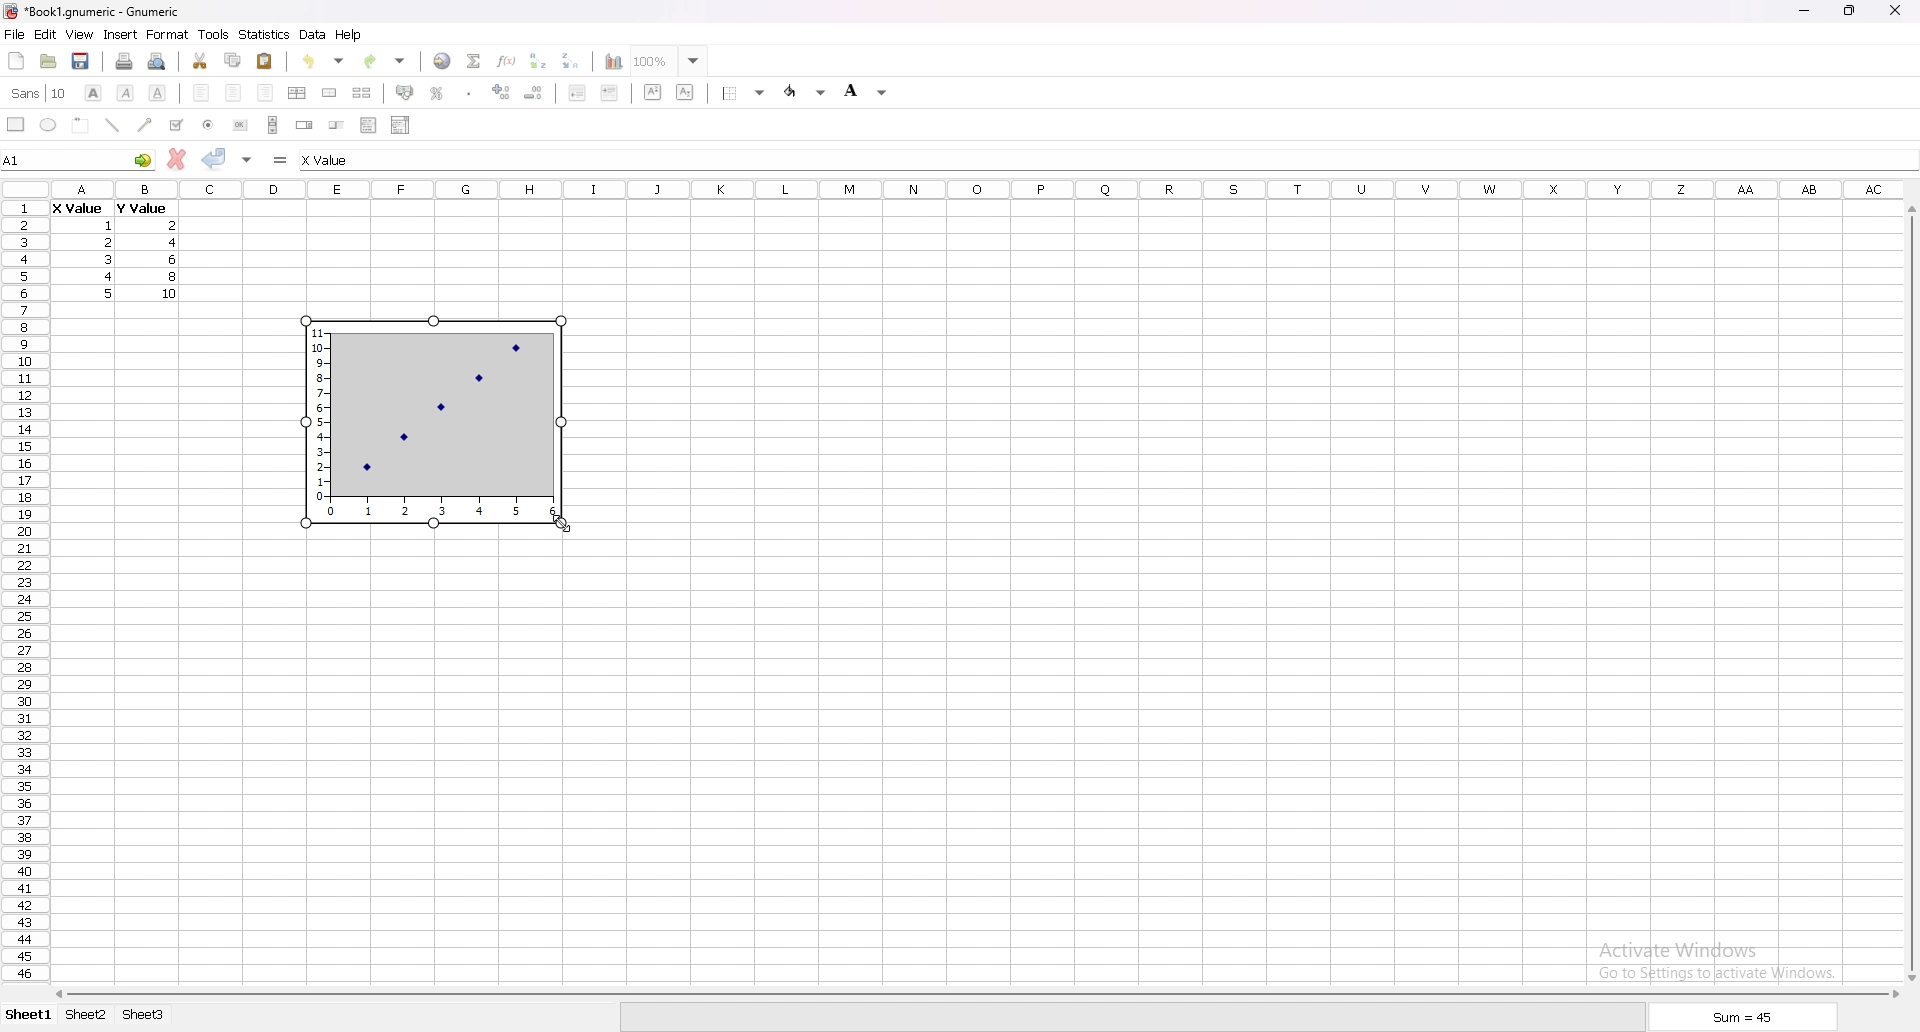 This screenshot has width=1920, height=1032. Describe the element at coordinates (173, 259) in the screenshot. I see `value` at that location.